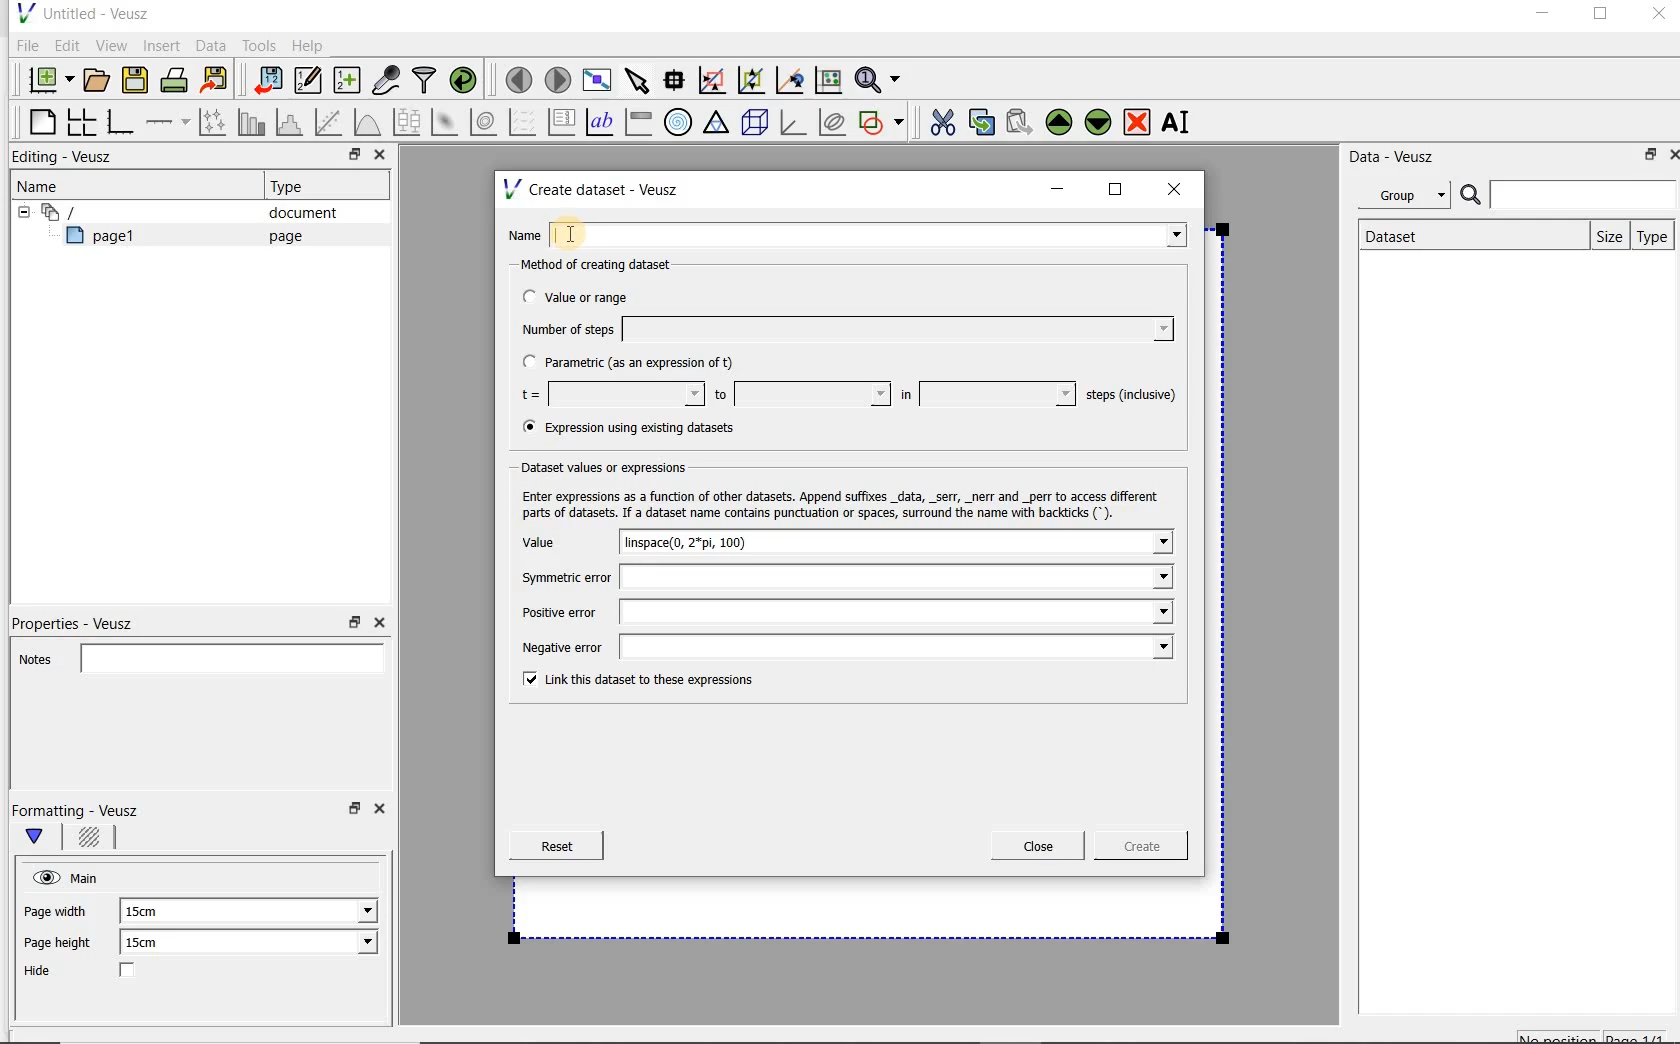 The height and width of the screenshot is (1044, 1680). I want to click on document, so click(295, 213).